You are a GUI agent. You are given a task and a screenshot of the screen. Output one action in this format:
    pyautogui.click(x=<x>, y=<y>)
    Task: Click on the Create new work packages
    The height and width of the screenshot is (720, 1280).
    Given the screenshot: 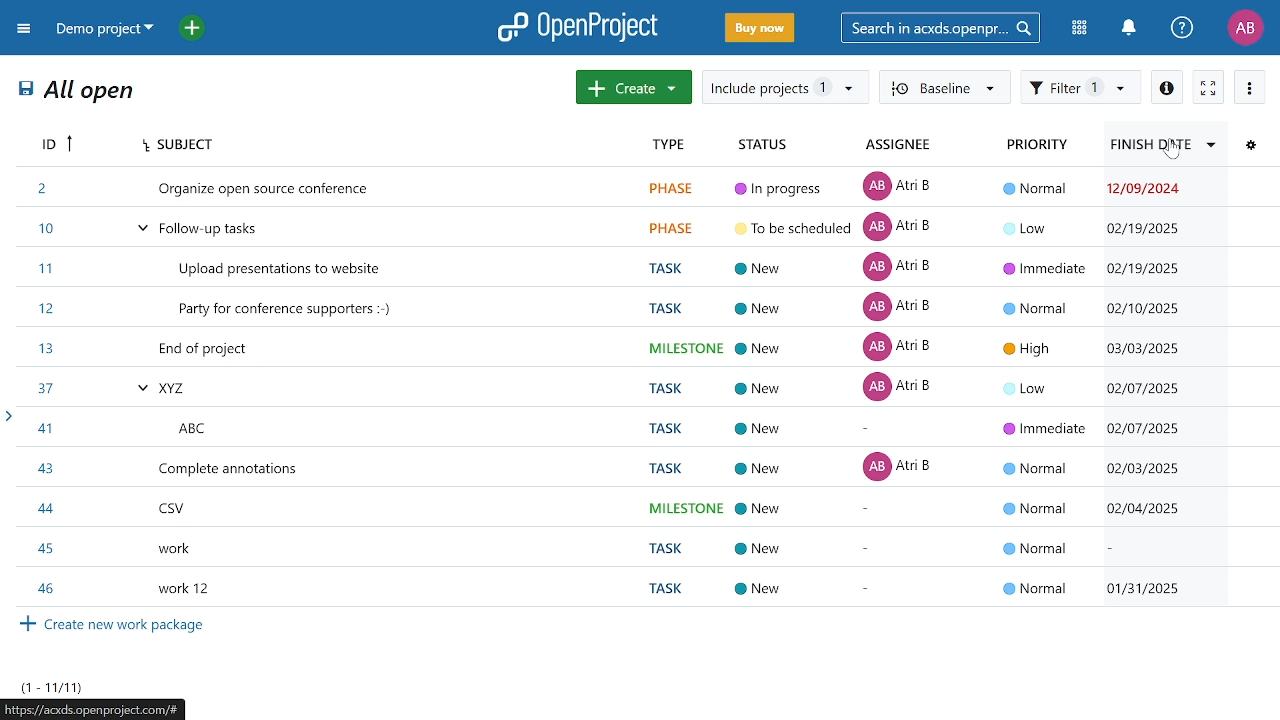 What is the action you would take?
    pyautogui.click(x=109, y=628)
    